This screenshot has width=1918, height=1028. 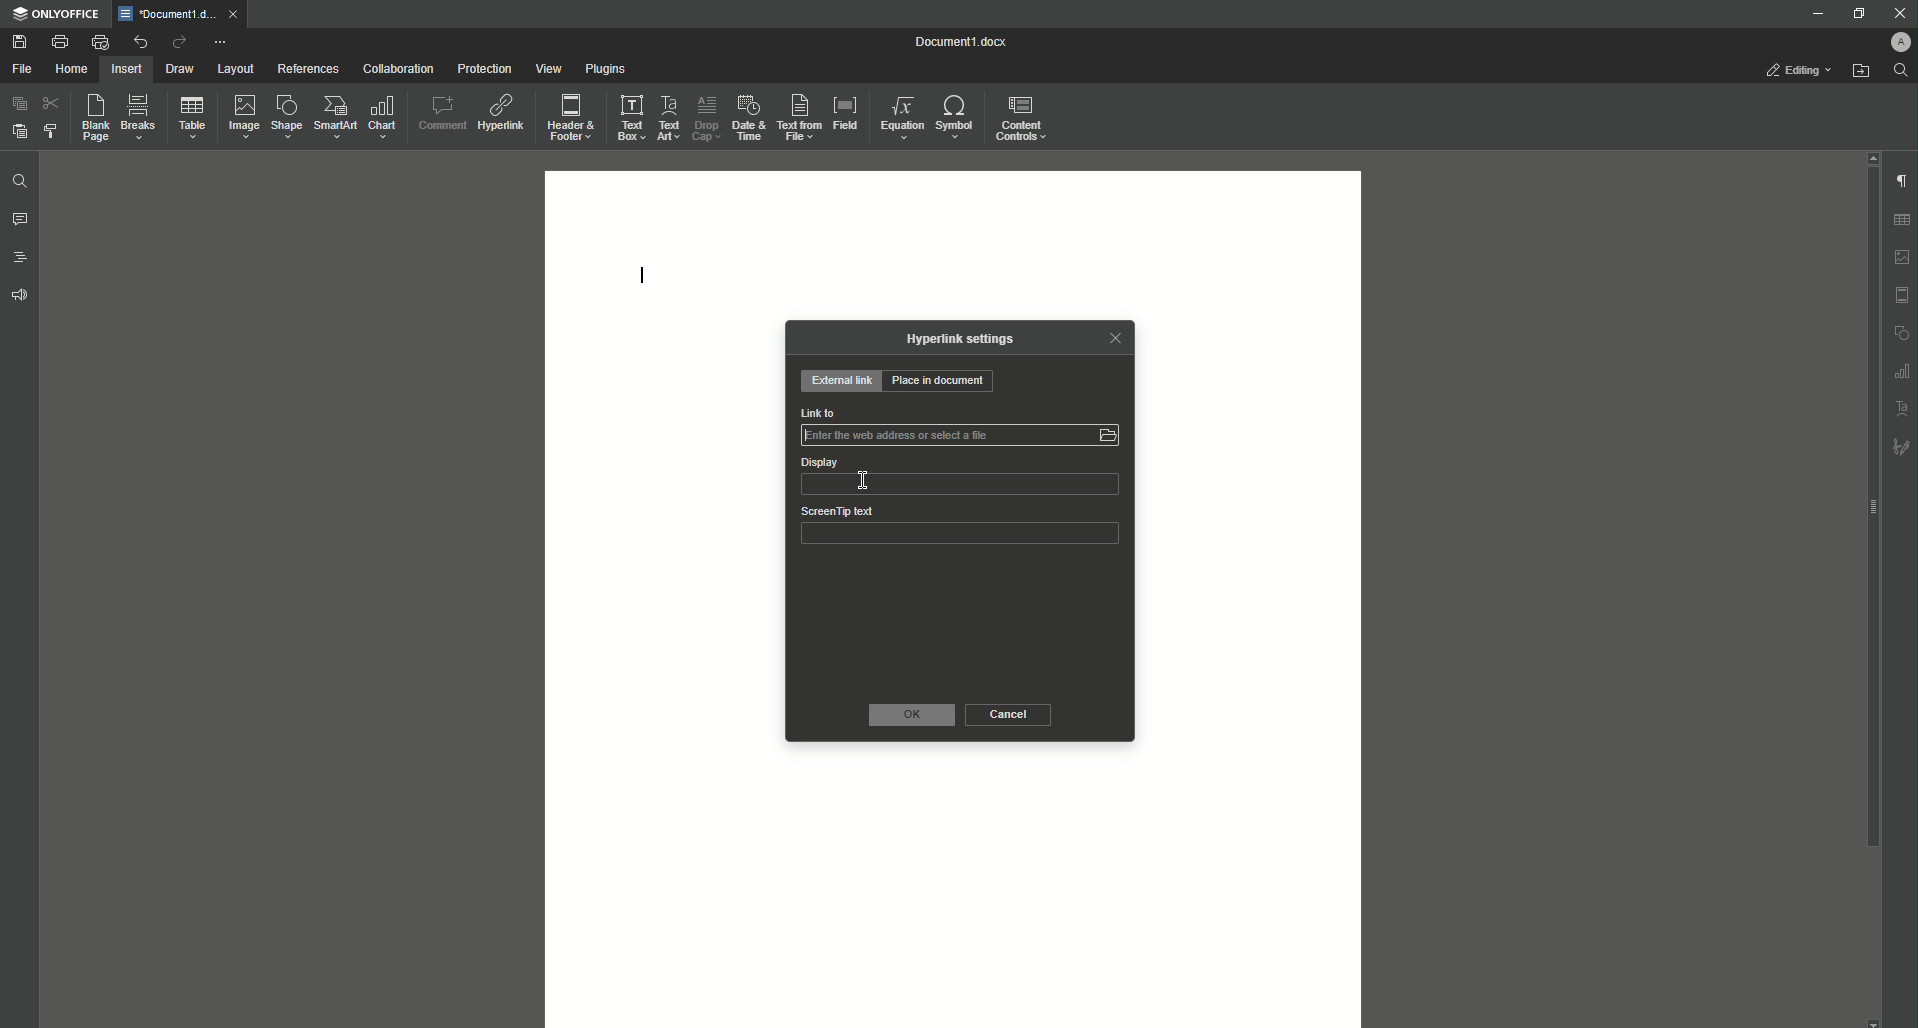 I want to click on References, so click(x=308, y=69).